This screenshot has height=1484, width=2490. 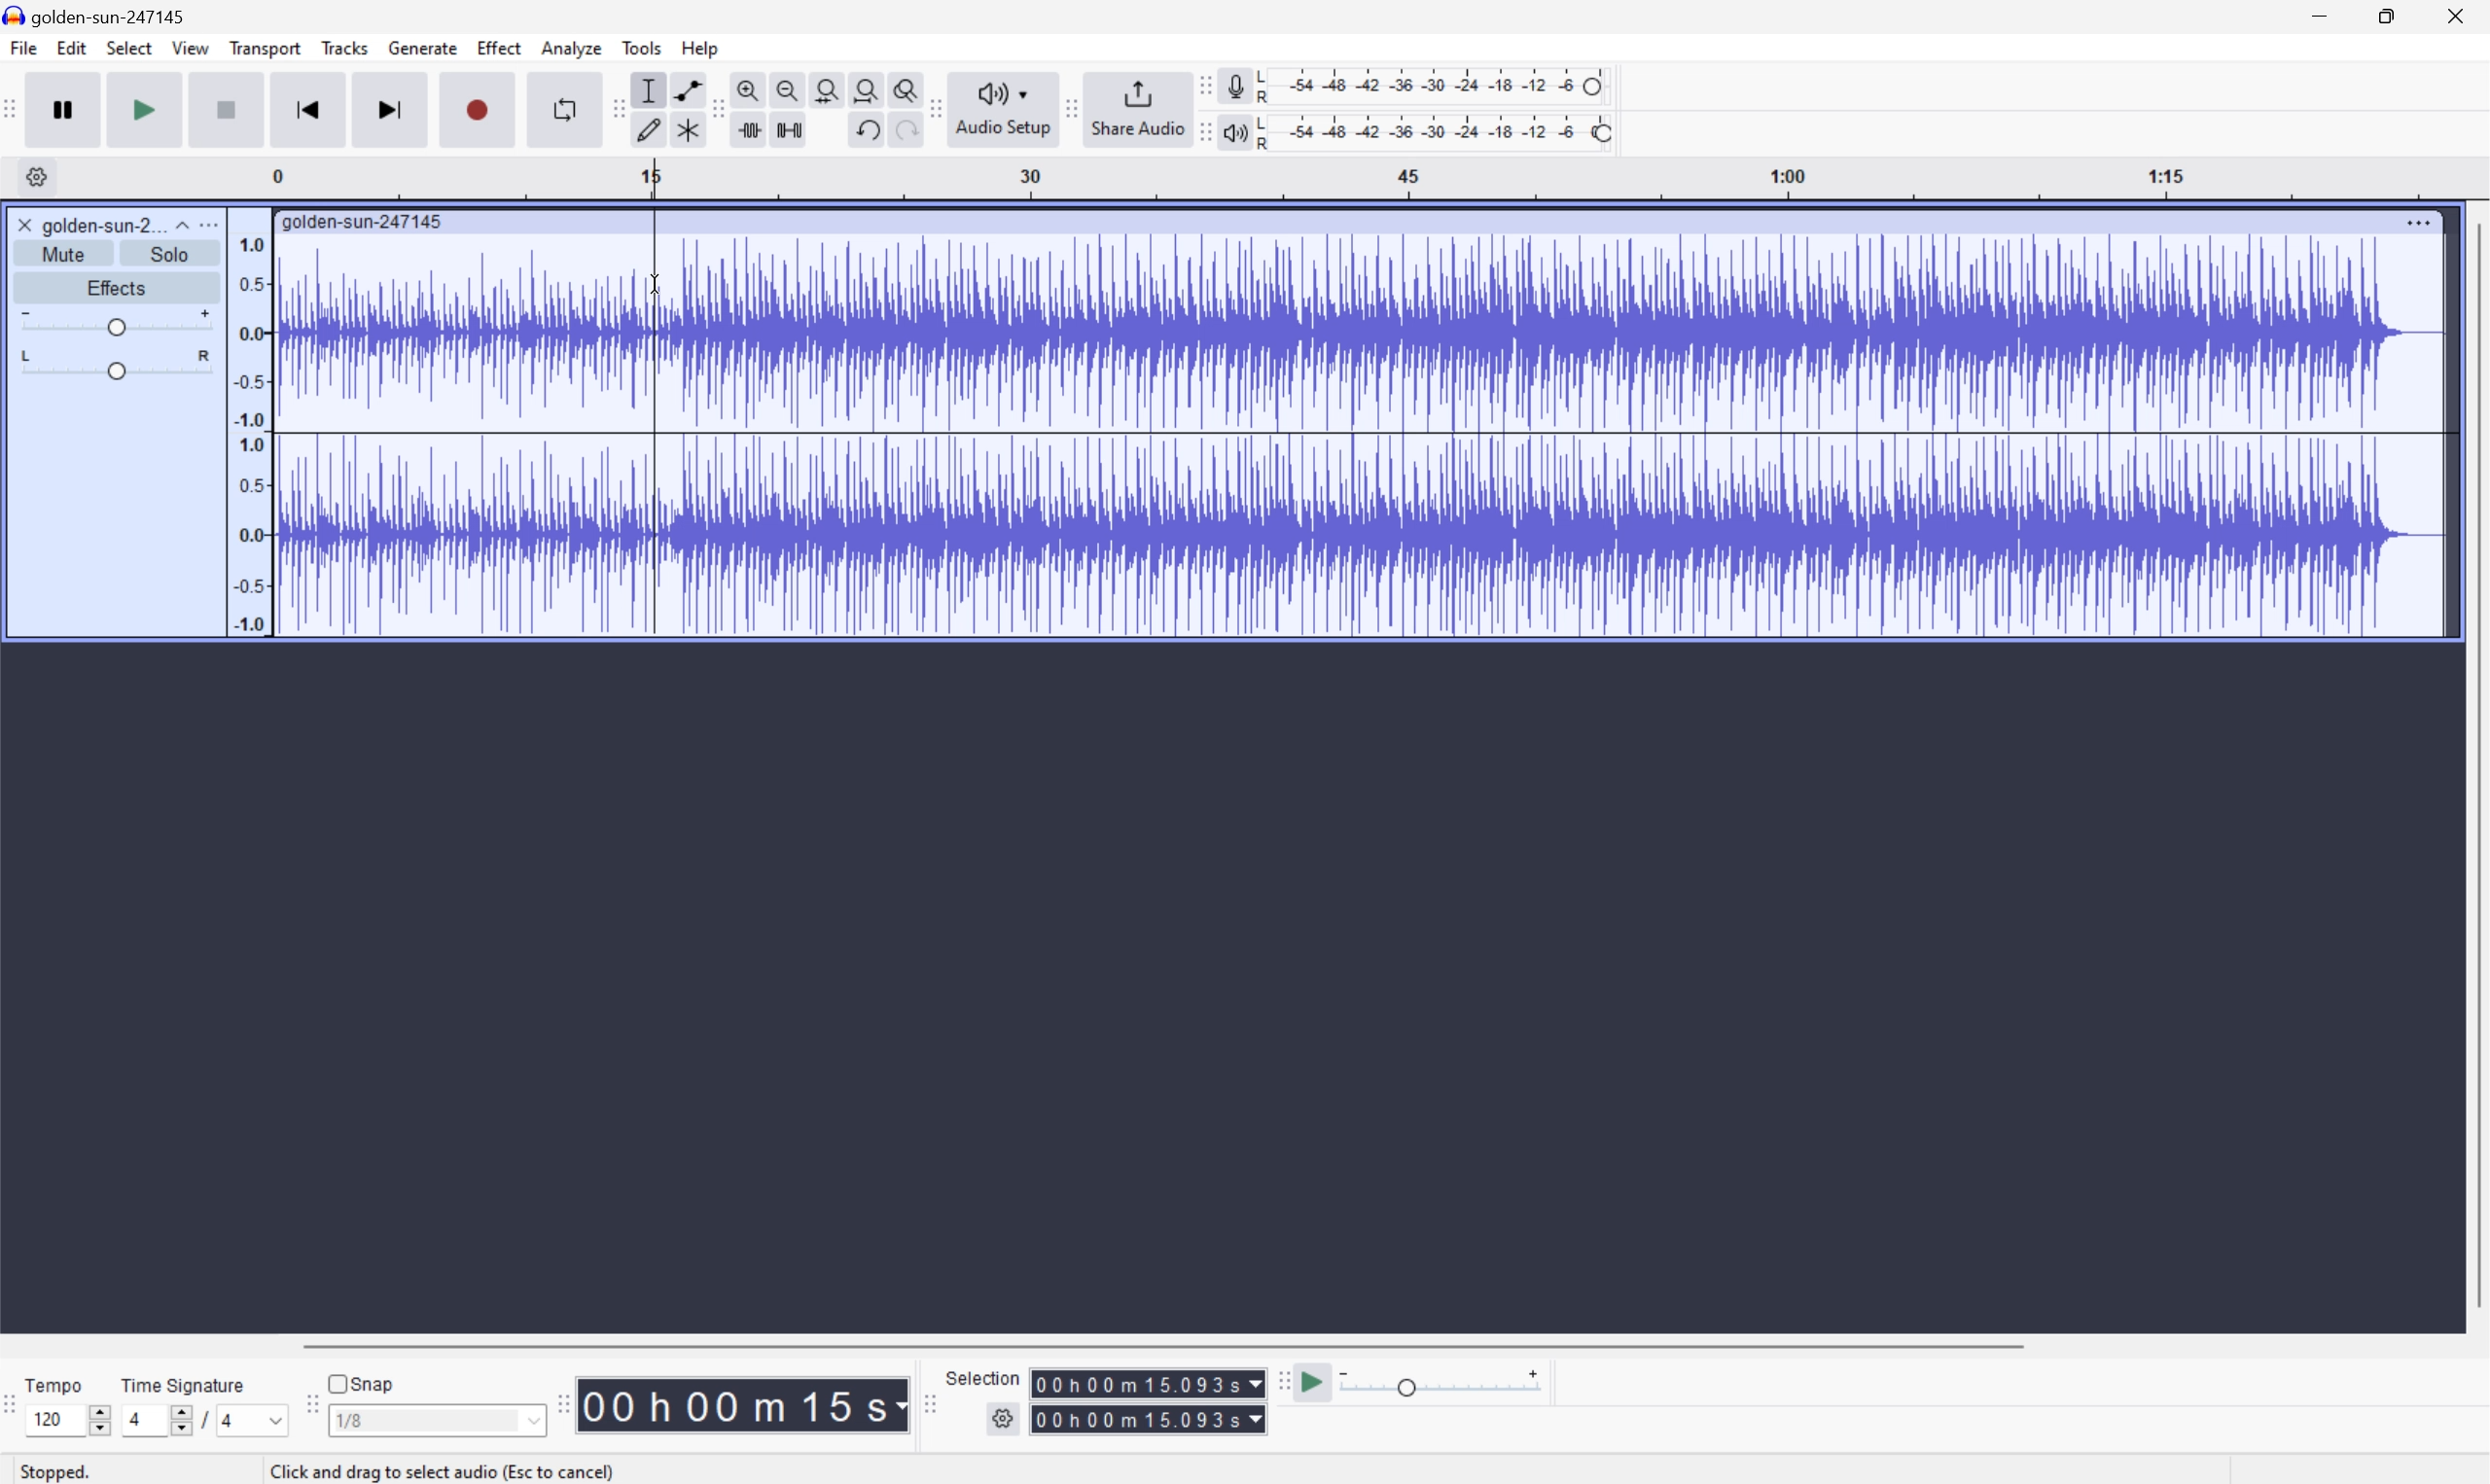 I want to click on 120, so click(x=47, y=1419).